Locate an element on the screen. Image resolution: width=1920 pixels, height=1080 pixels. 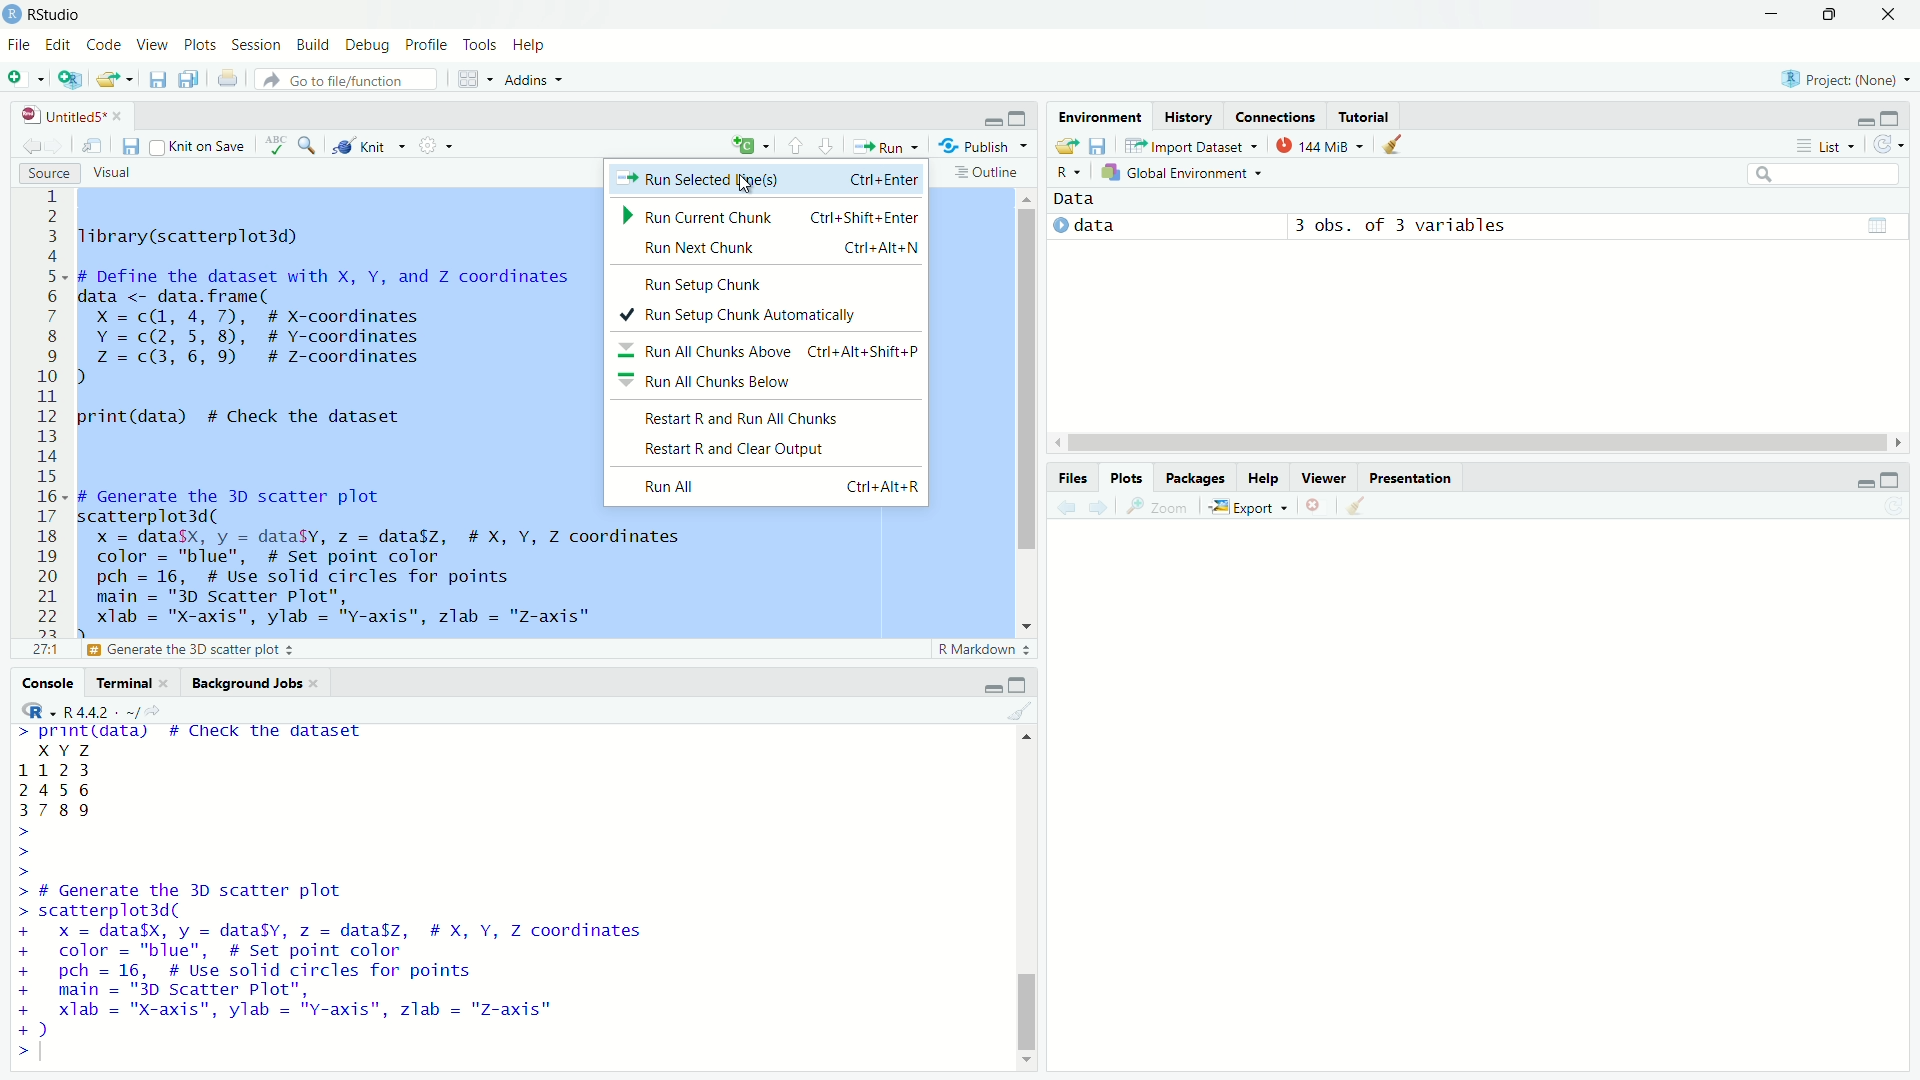
Run Setup Chunk is located at coordinates (720, 285).